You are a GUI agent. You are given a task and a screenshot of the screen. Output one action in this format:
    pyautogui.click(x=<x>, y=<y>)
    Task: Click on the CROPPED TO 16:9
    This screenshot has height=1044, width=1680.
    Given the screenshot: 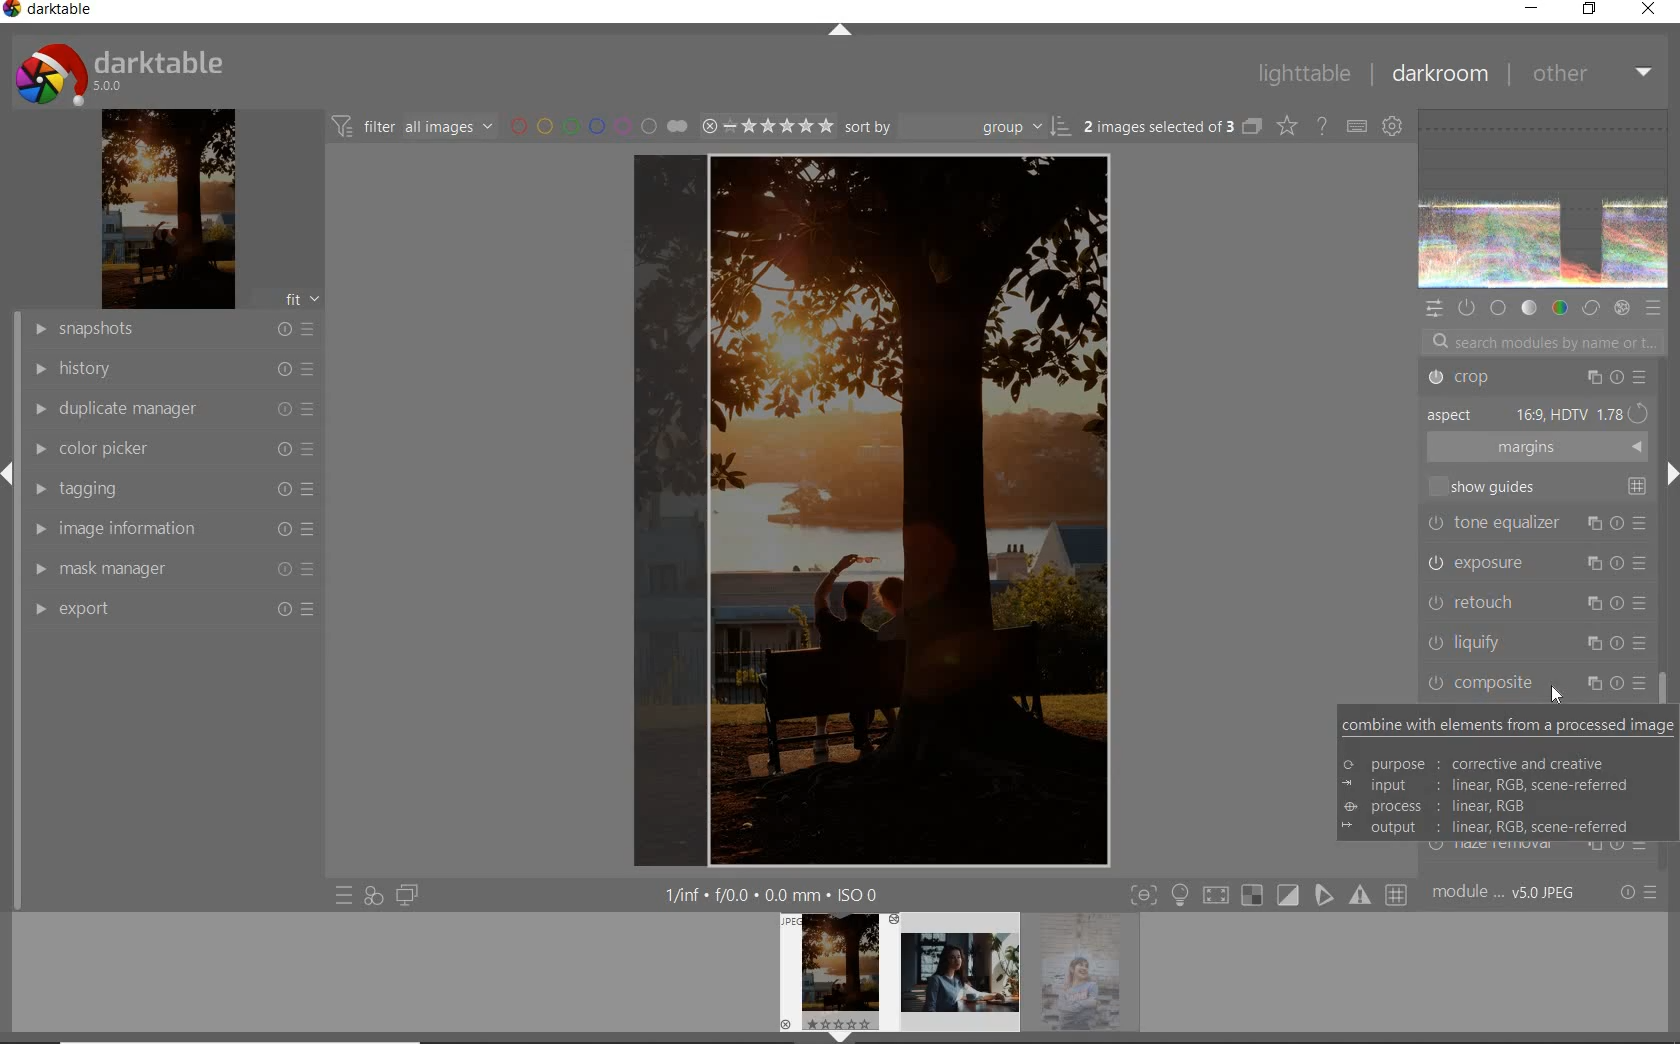 What is the action you would take?
    pyautogui.click(x=908, y=515)
    